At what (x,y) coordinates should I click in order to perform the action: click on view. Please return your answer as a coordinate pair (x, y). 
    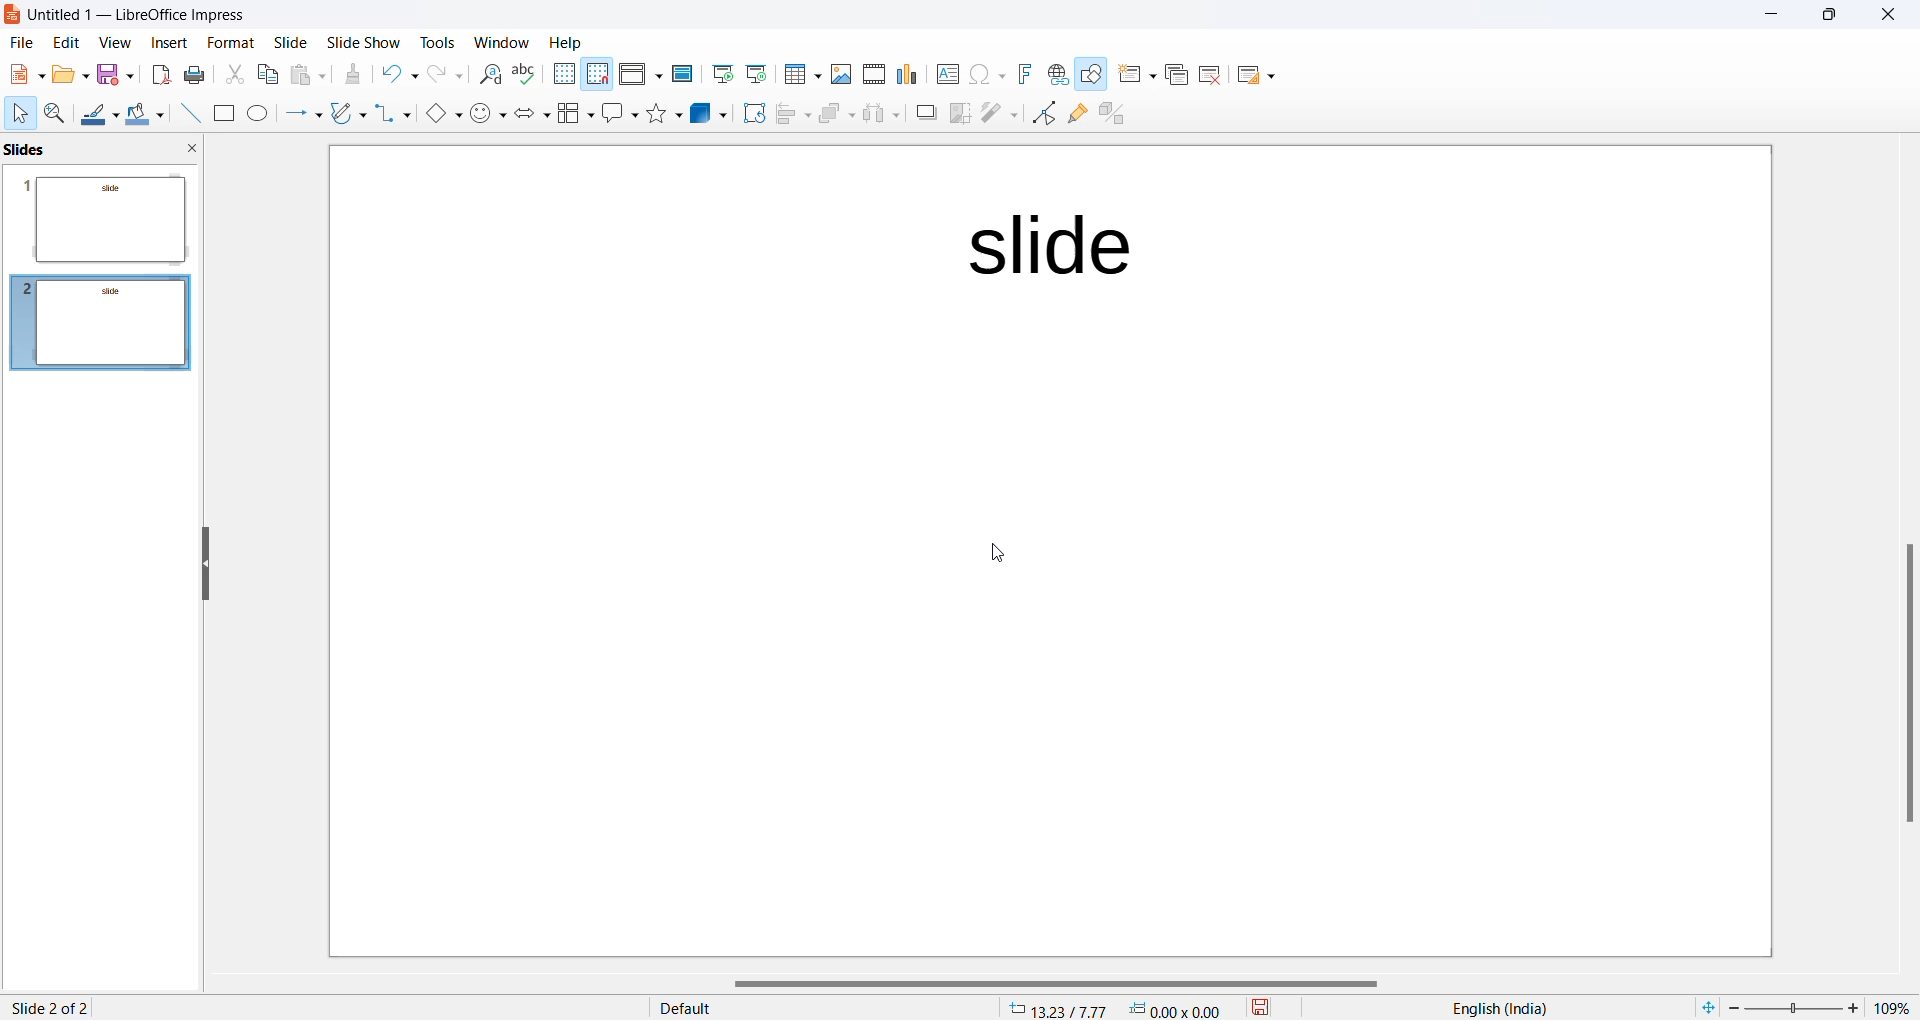
    Looking at the image, I should click on (111, 44).